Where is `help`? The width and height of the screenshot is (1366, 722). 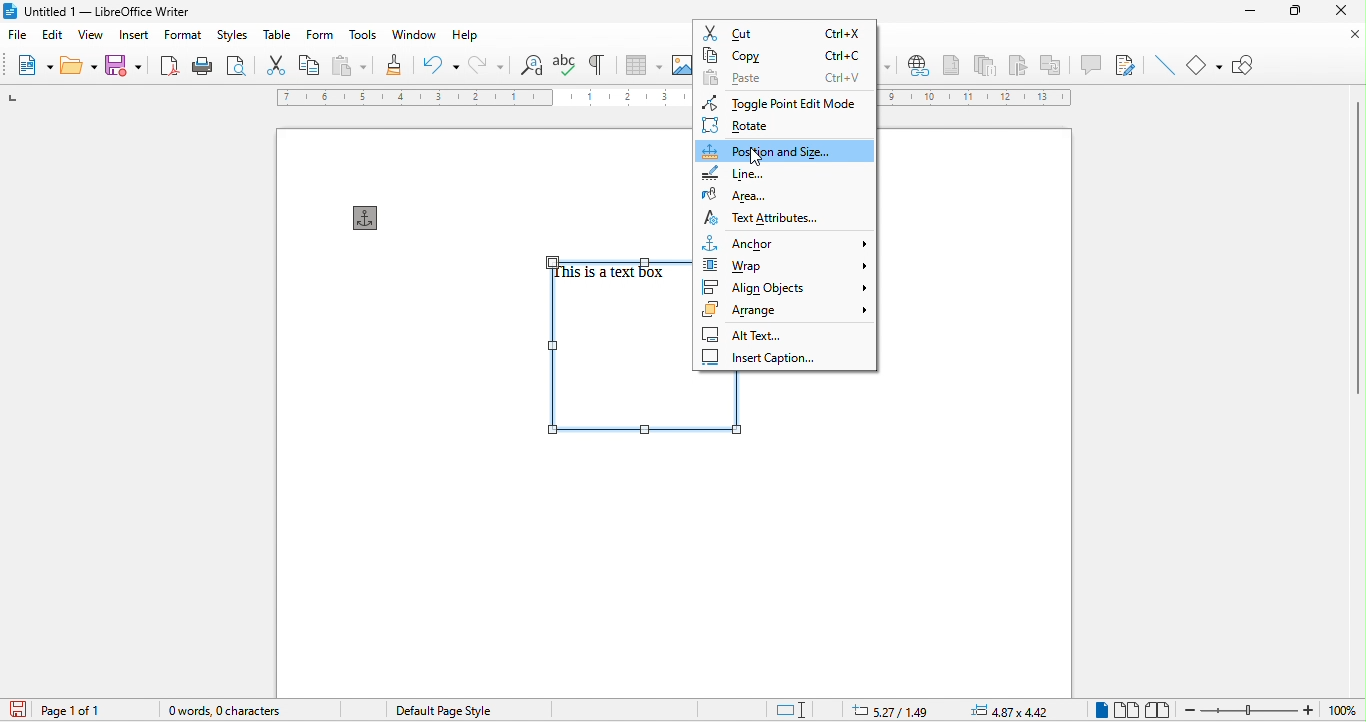 help is located at coordinates (463, 36).